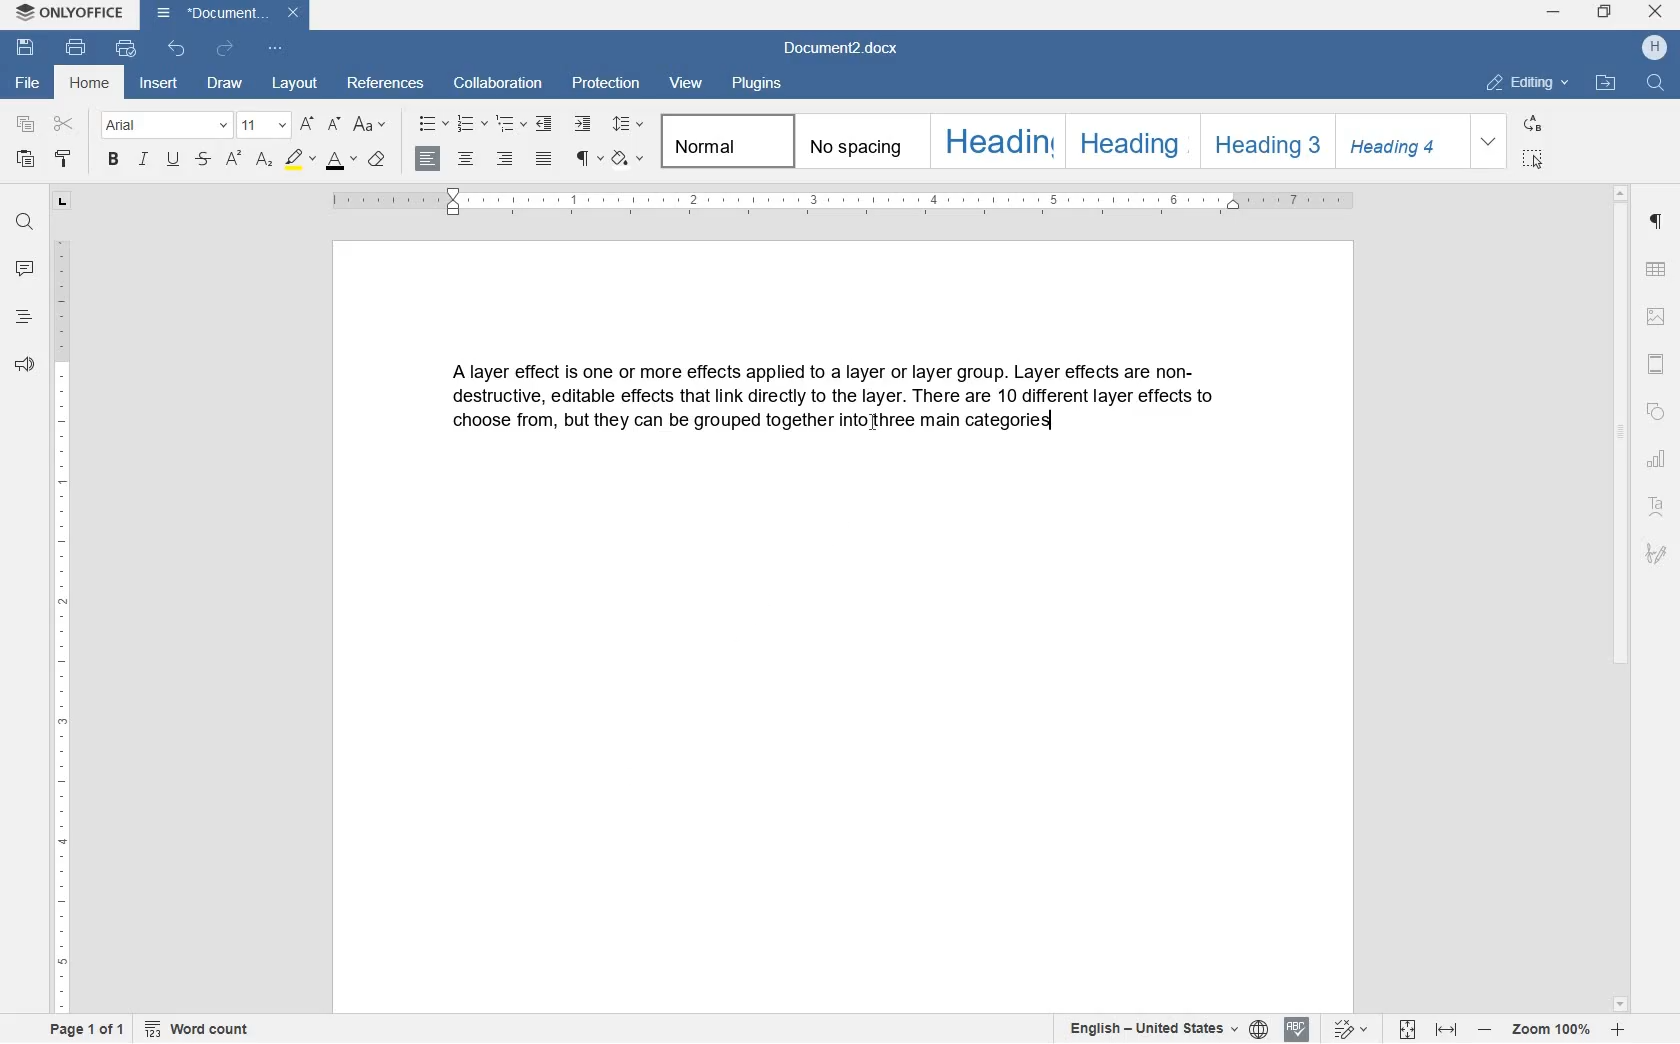  Describe the element at coordinates (225, 15) in the screenshot. I see `document2.docx` at that location.